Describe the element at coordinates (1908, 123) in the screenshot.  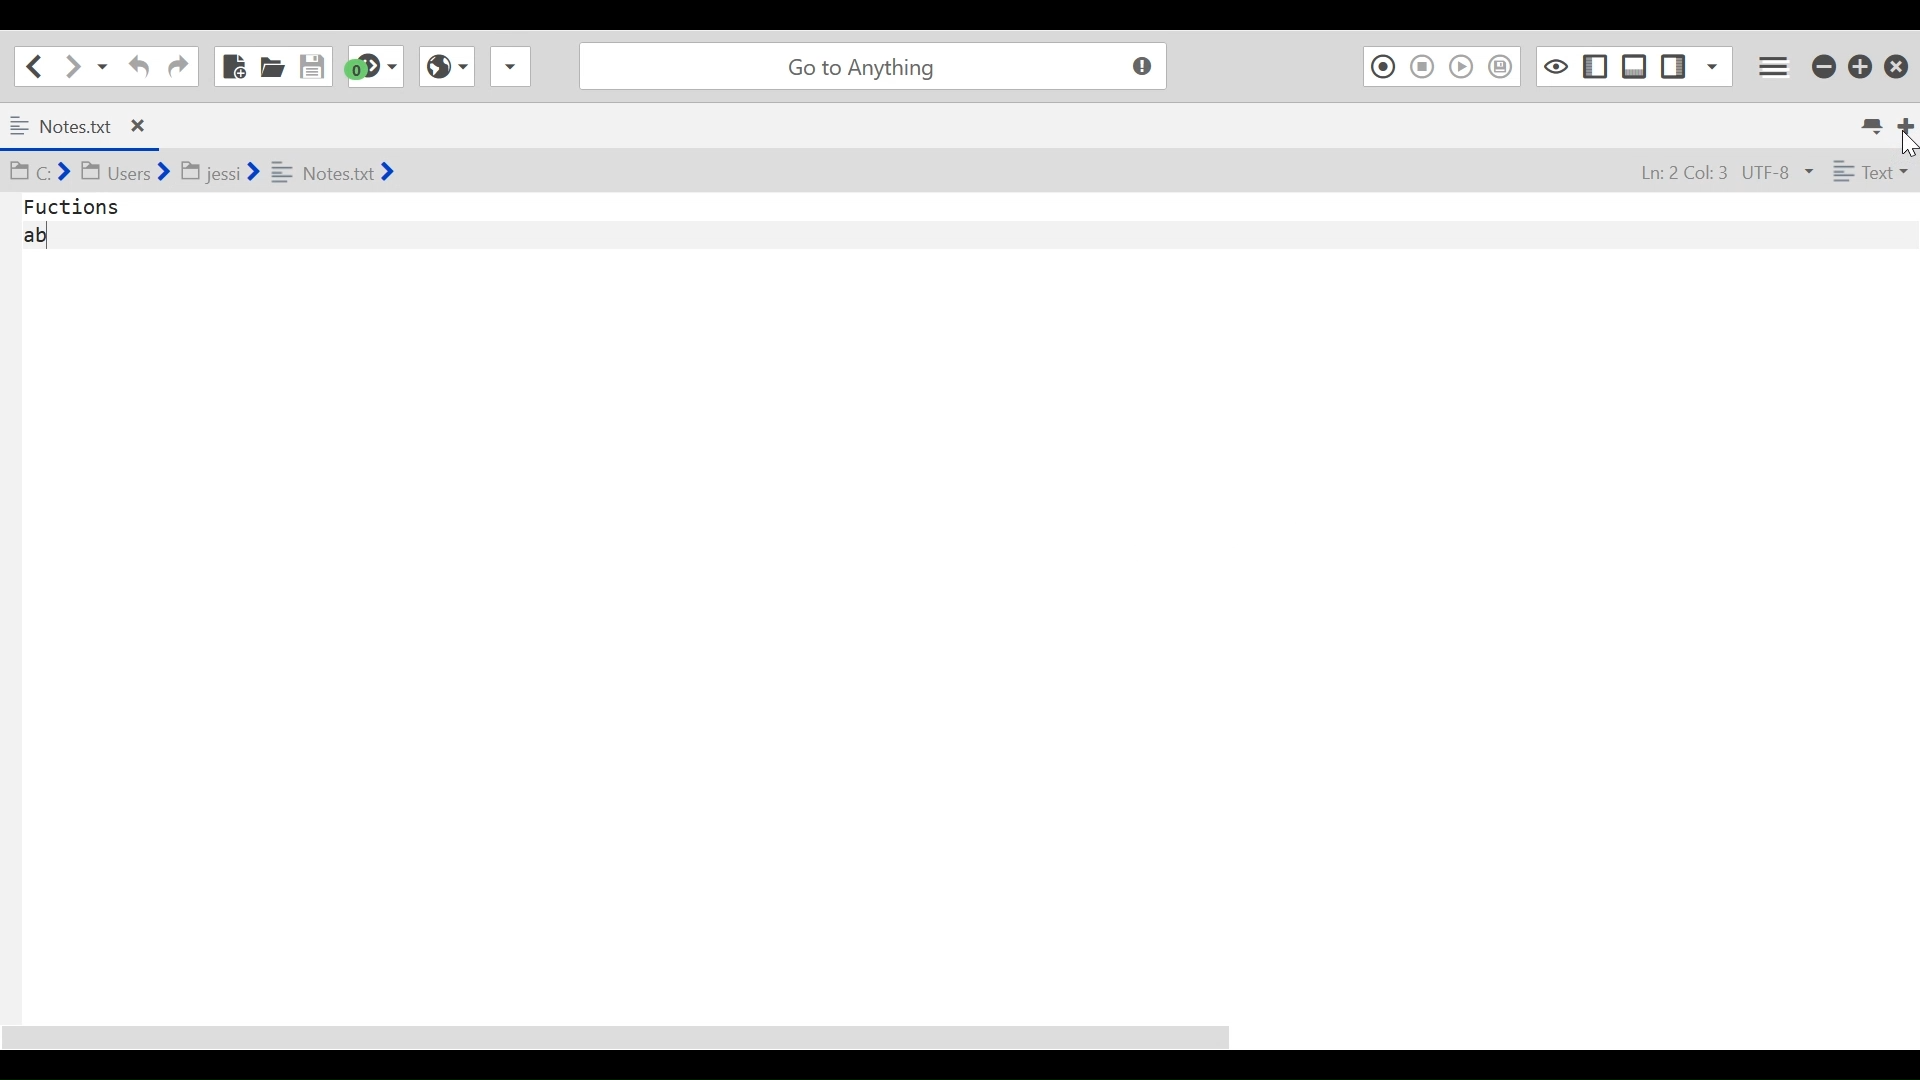
I see `Add new Tab` at that location.